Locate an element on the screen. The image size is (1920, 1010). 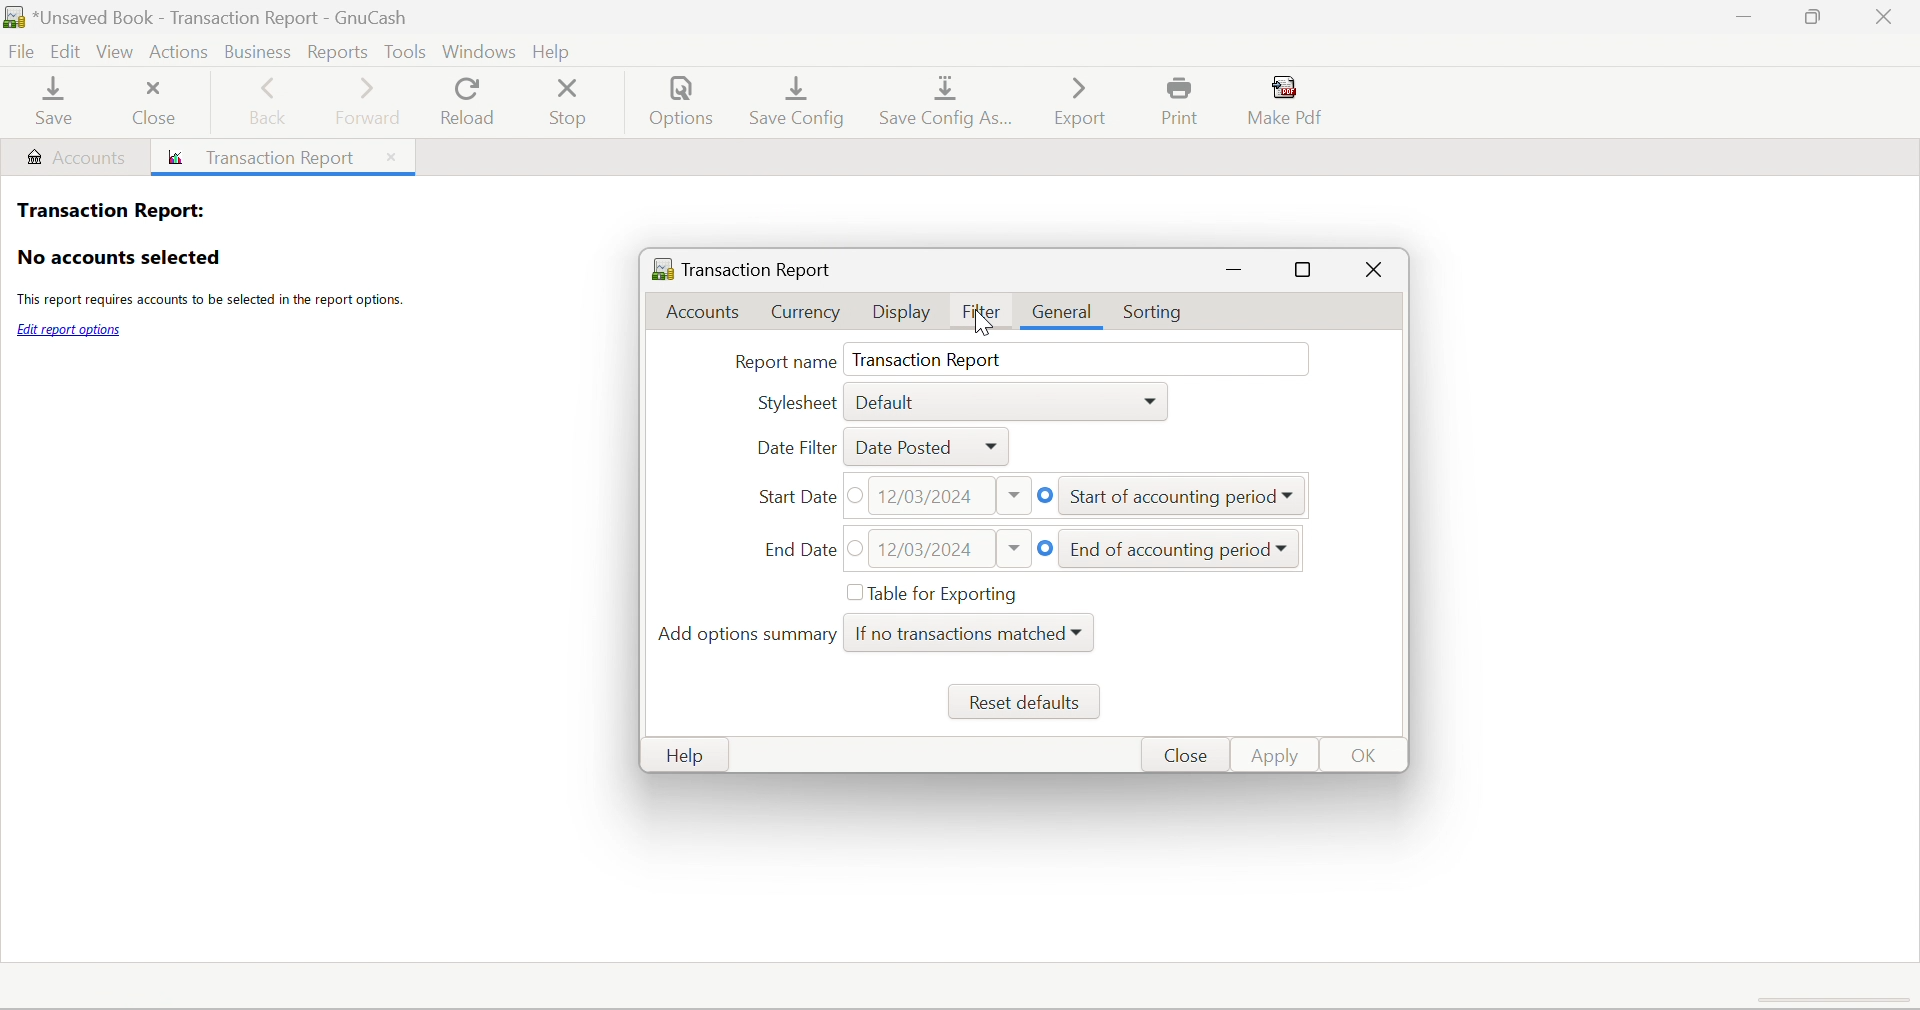
Date Filter is located at coordinates (793, 447).